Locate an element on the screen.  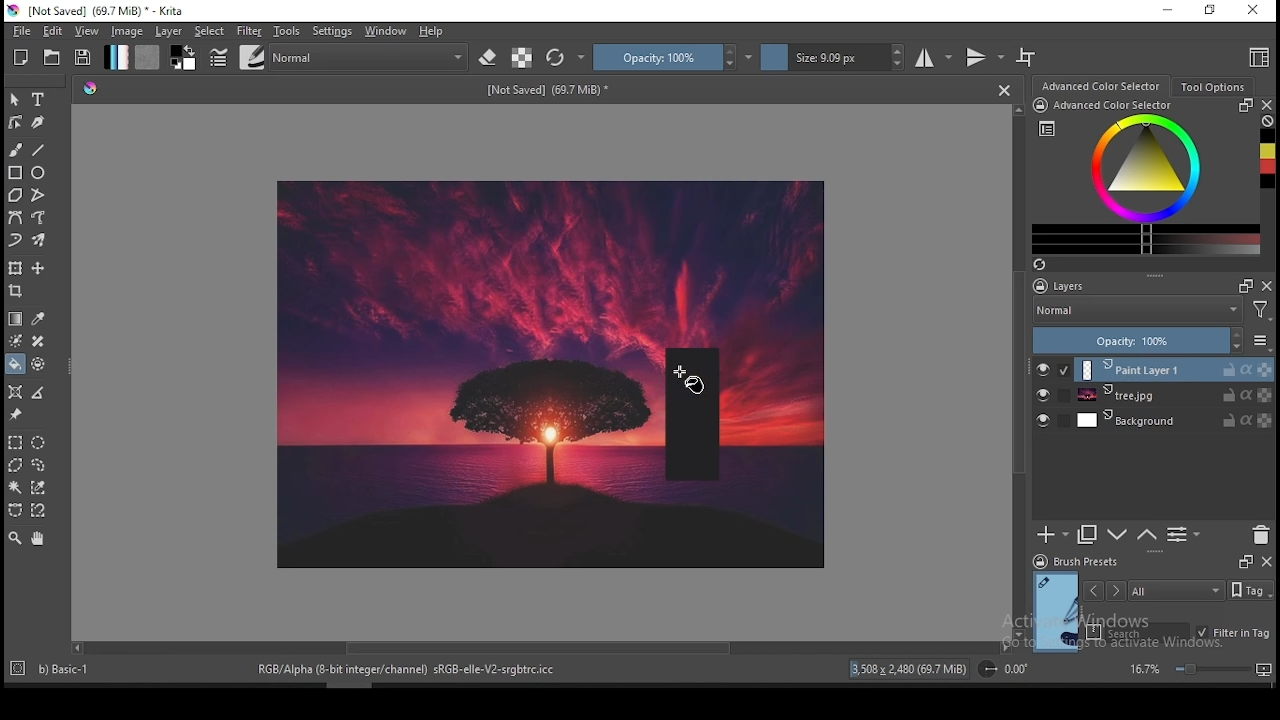
opacity is located at coordinates (673, 57).